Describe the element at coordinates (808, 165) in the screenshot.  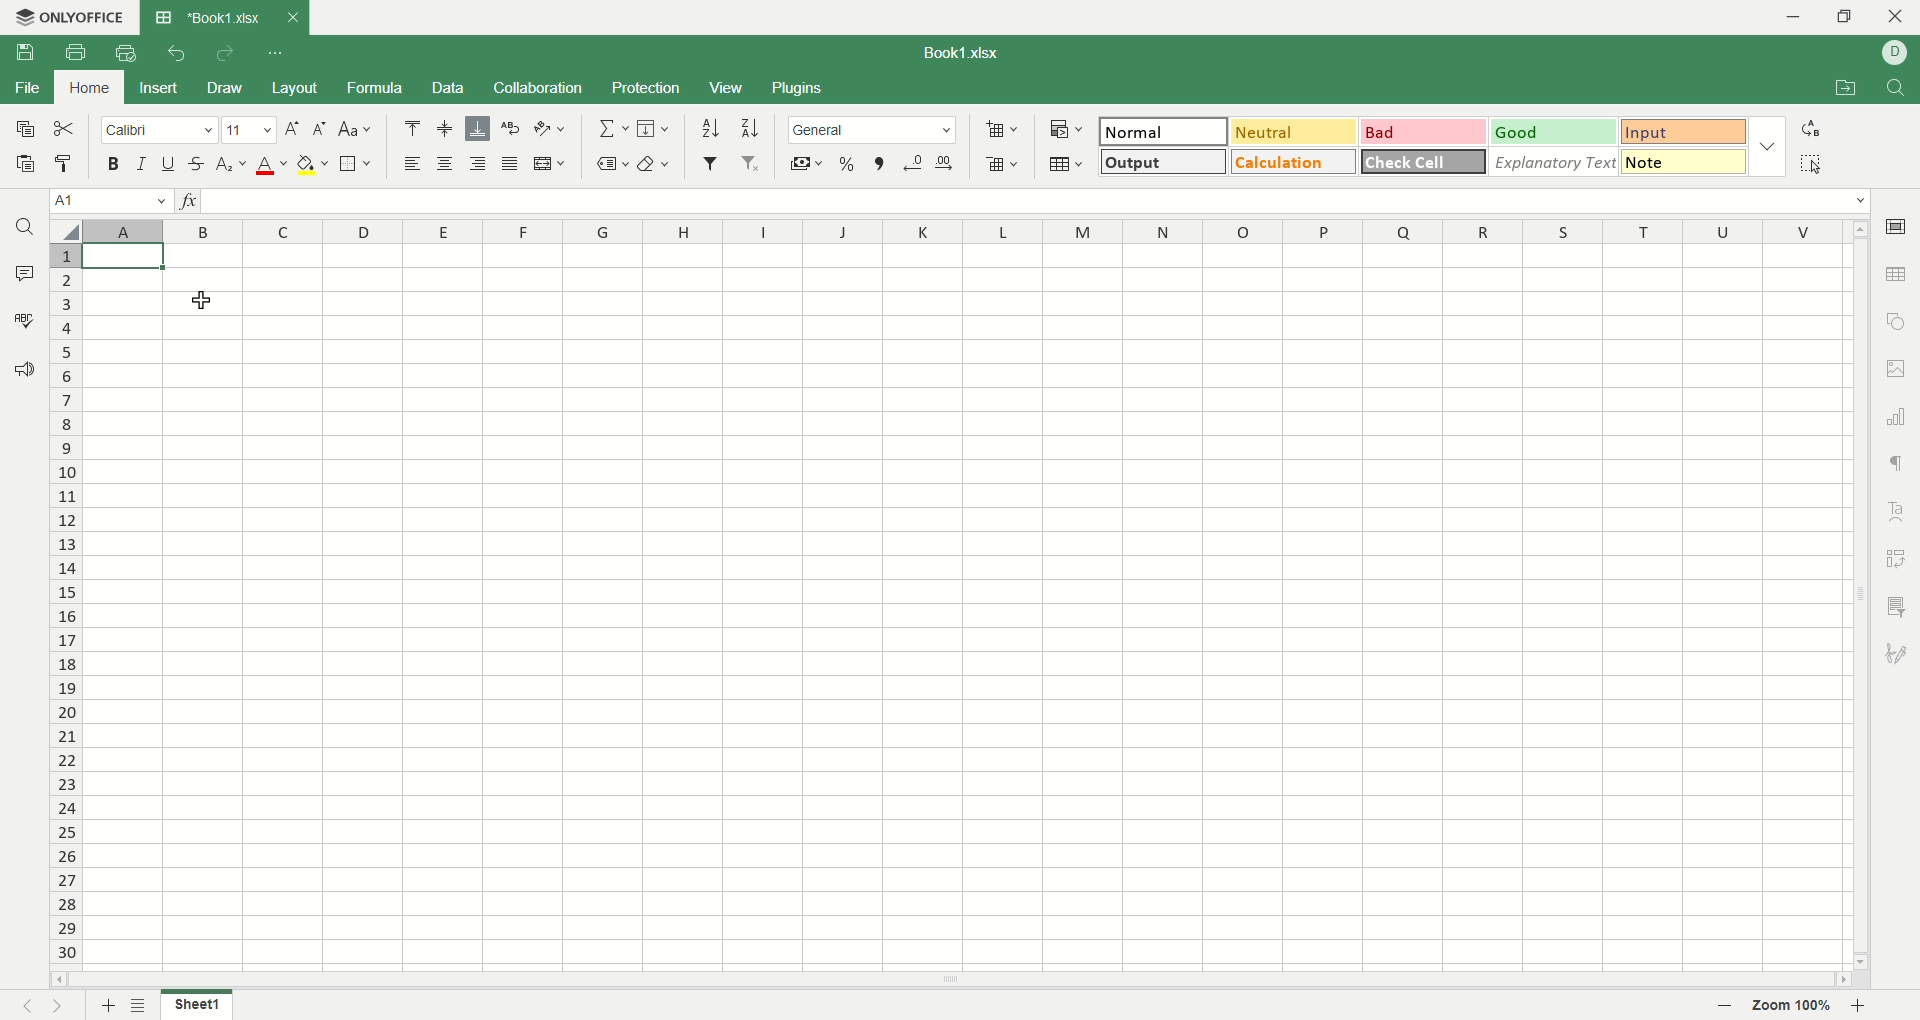
I see `currency style` at that location.